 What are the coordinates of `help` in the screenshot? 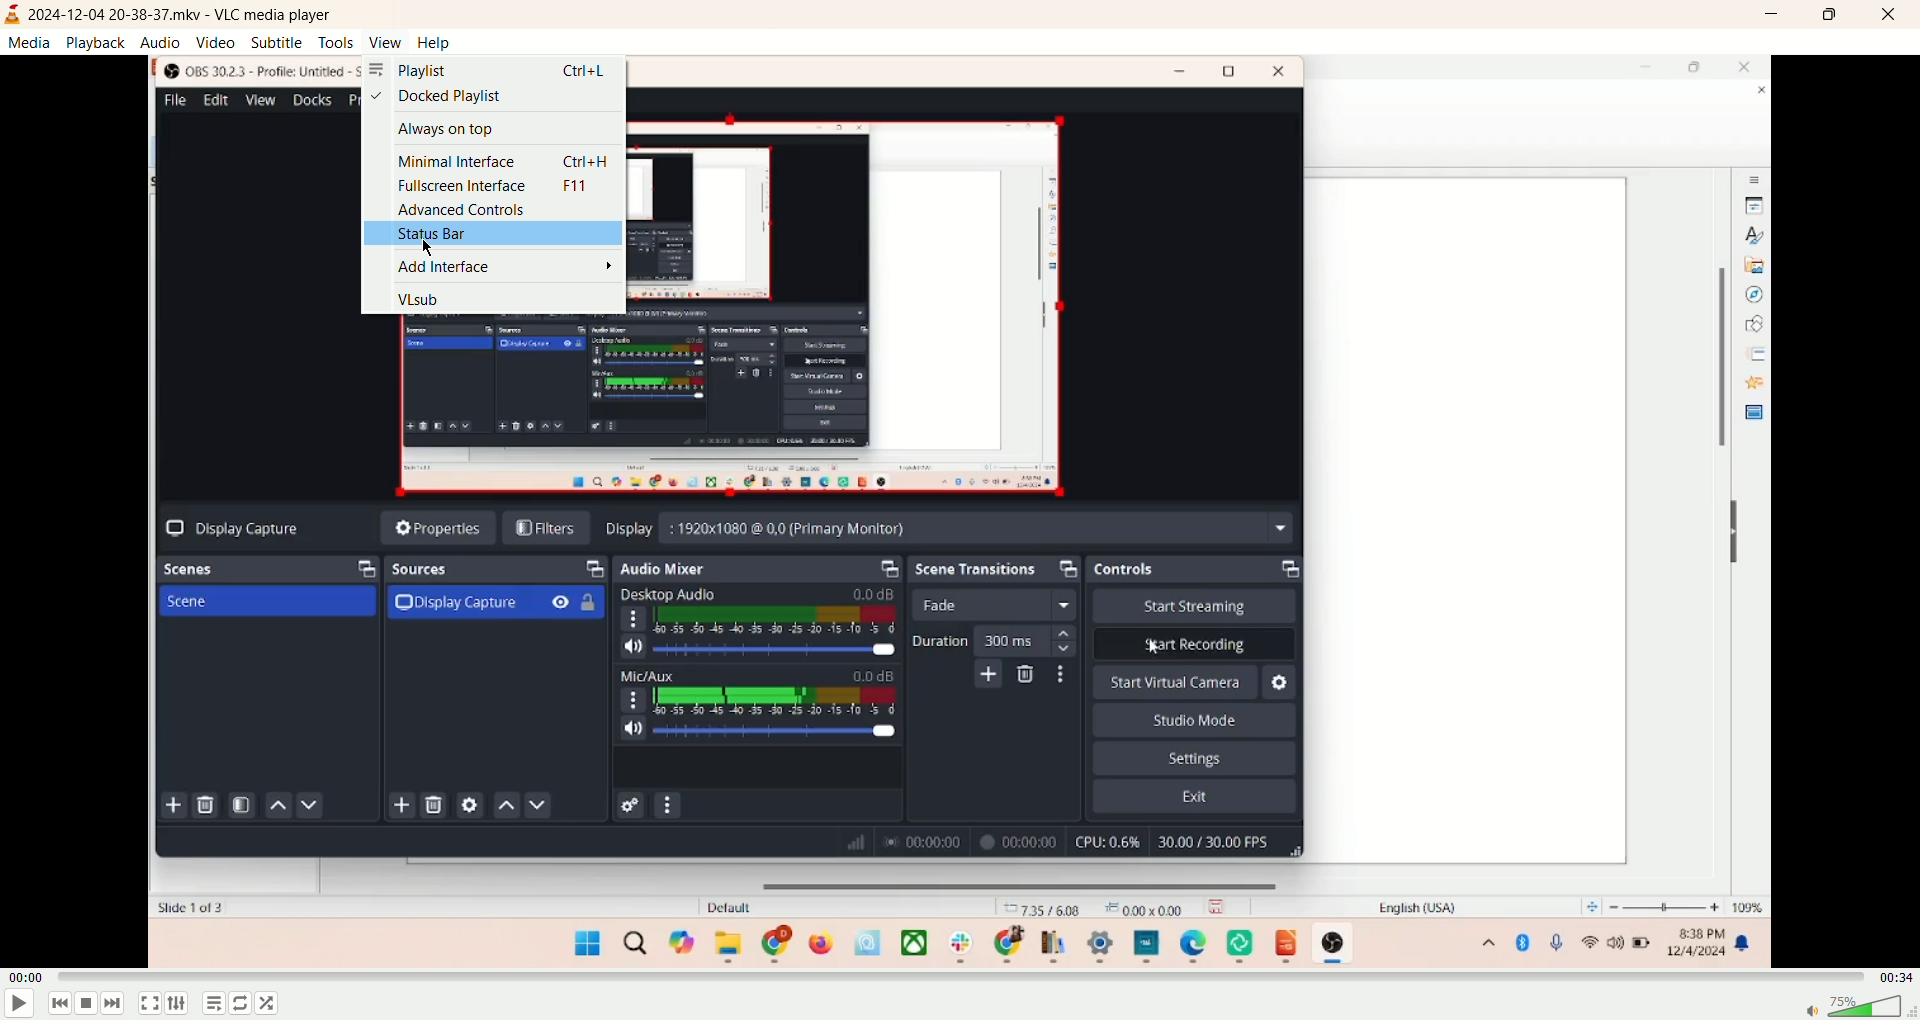 It's located at (434, 43).